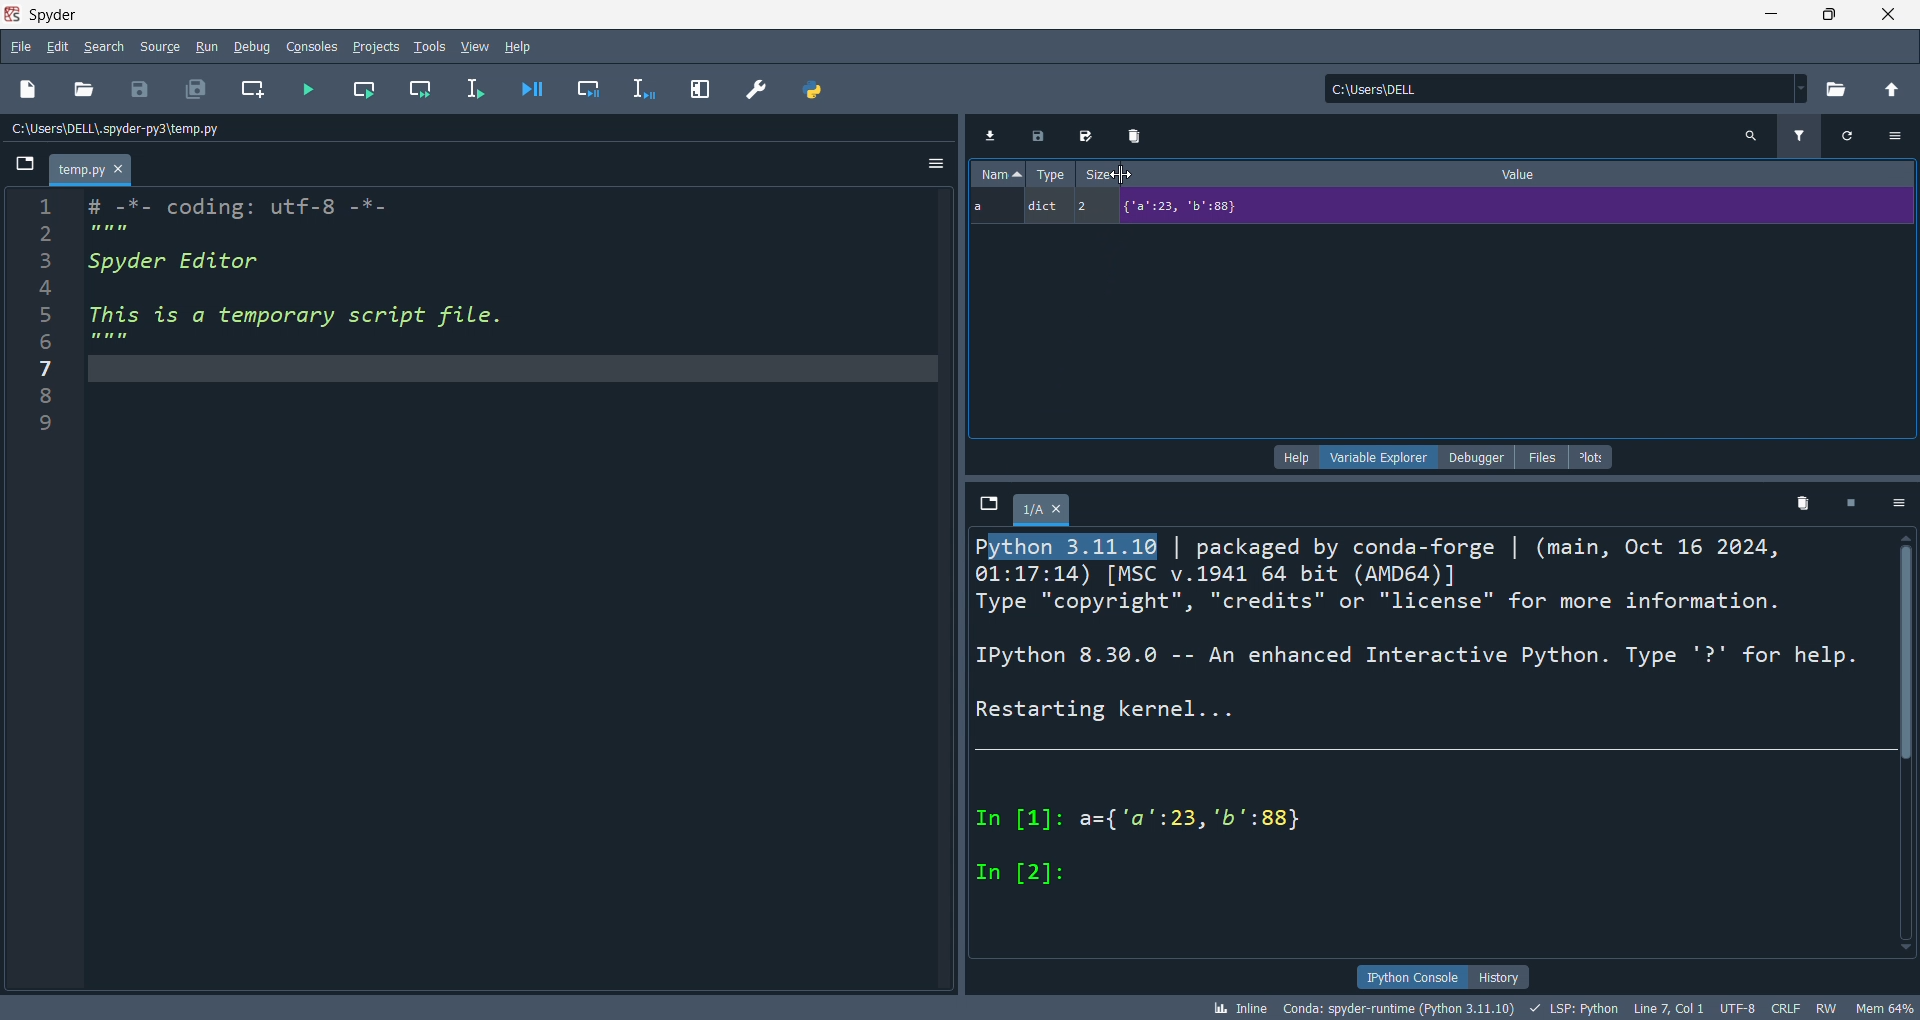 The height and width of the screenshot is (1020, 1920). What do you see at coordinates (1440, 744) in the screenshot?
I see `ipython console pane` at bounding box center [1440, 744].